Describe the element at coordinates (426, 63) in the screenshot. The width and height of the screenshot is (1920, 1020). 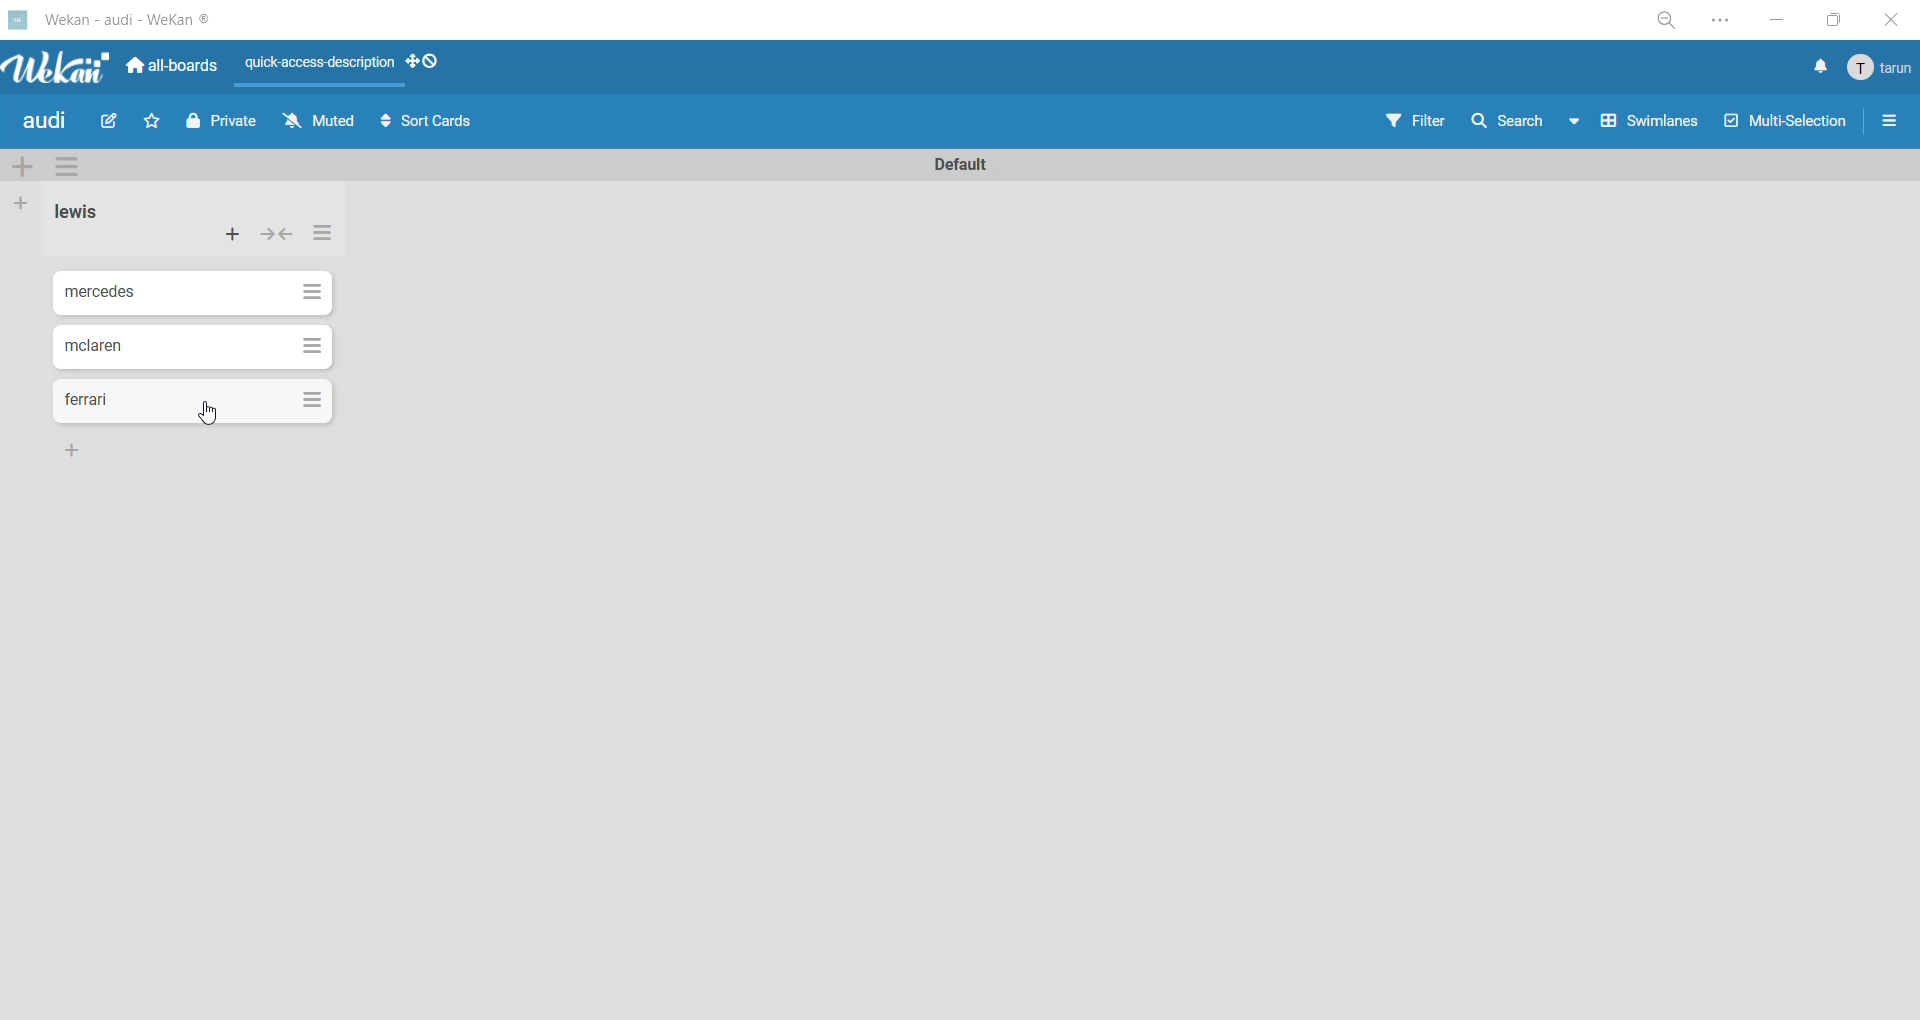
I see `show desktop drag handles` at that location.